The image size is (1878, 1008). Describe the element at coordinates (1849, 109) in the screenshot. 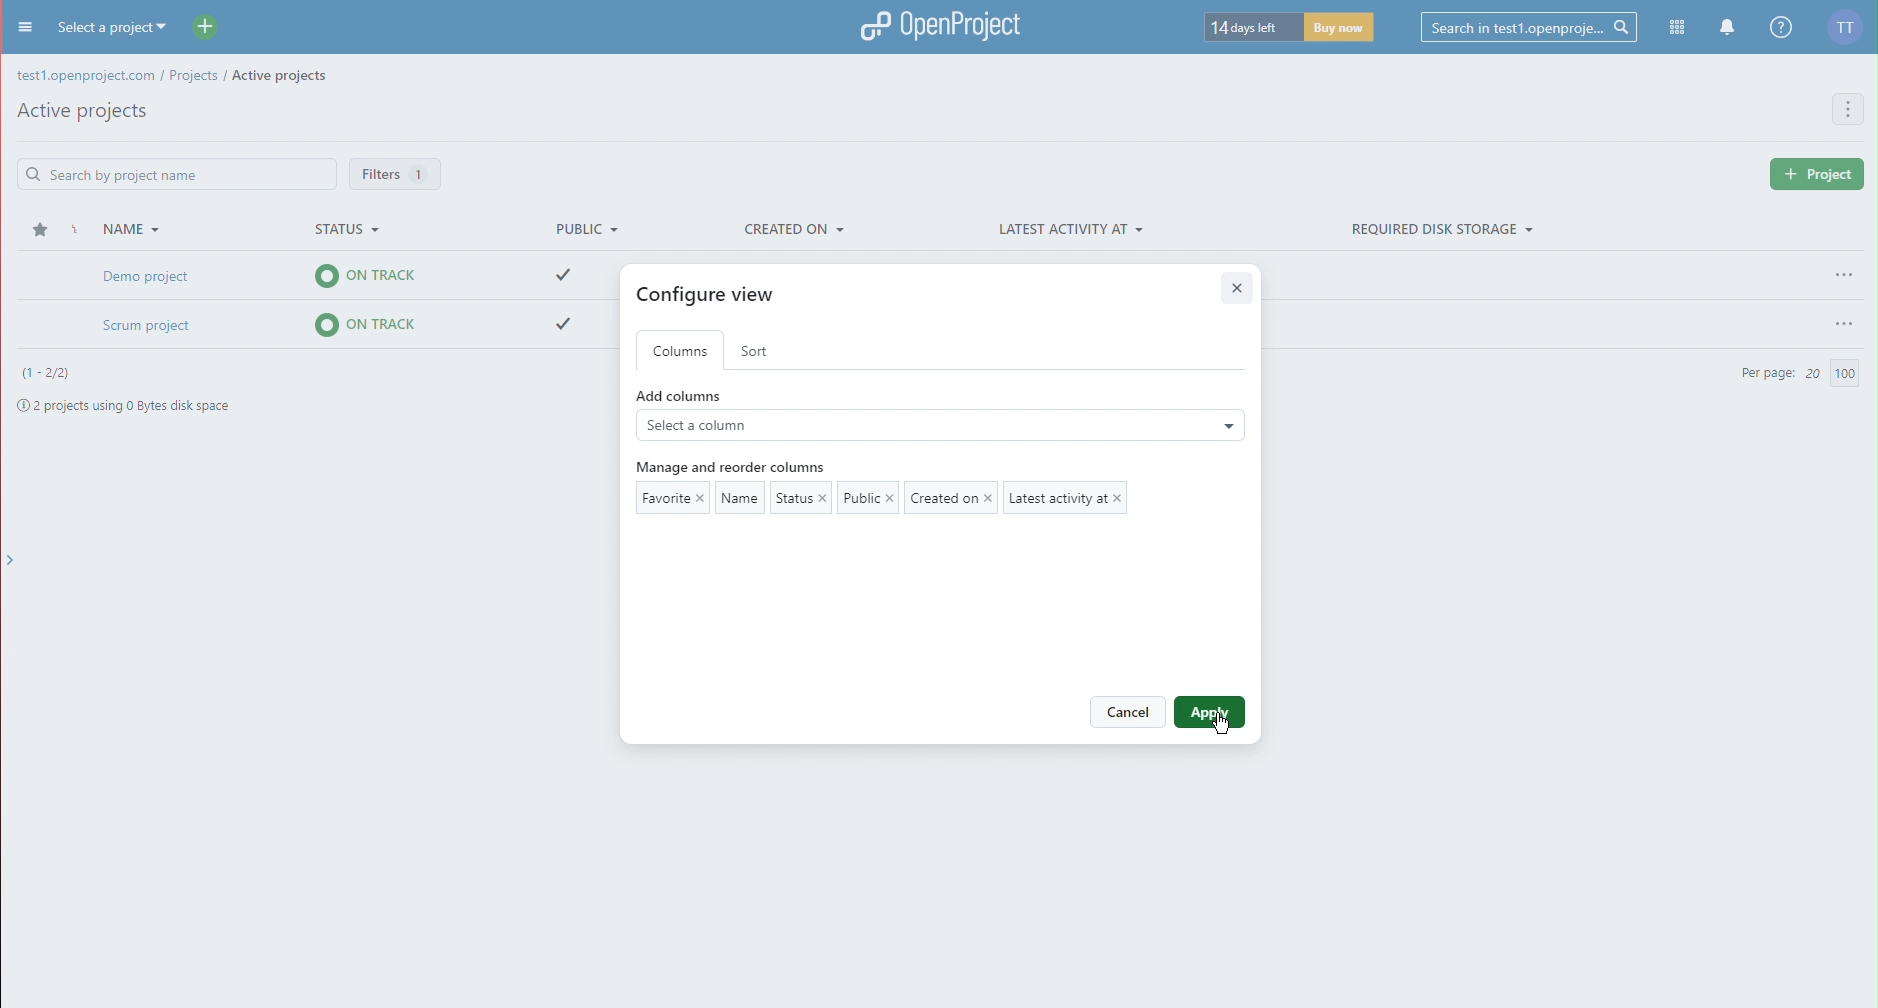

I see `More` at that location.